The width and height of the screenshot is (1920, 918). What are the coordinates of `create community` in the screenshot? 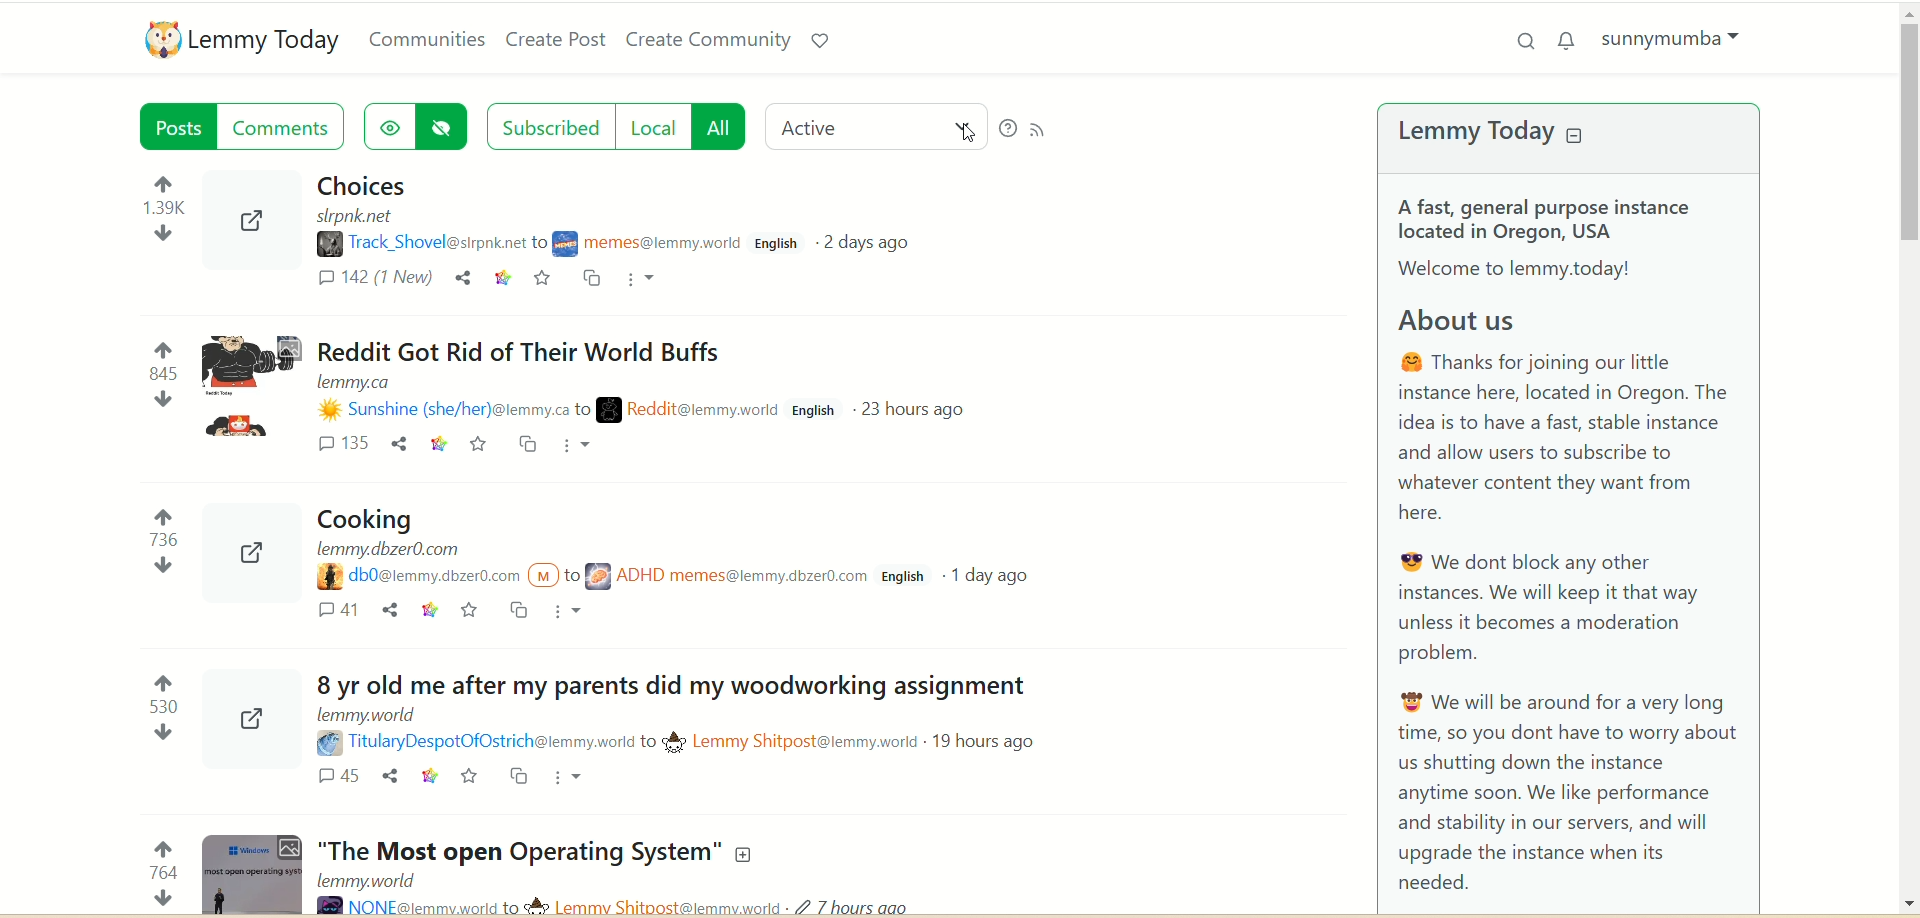 It's located at (709, 41).